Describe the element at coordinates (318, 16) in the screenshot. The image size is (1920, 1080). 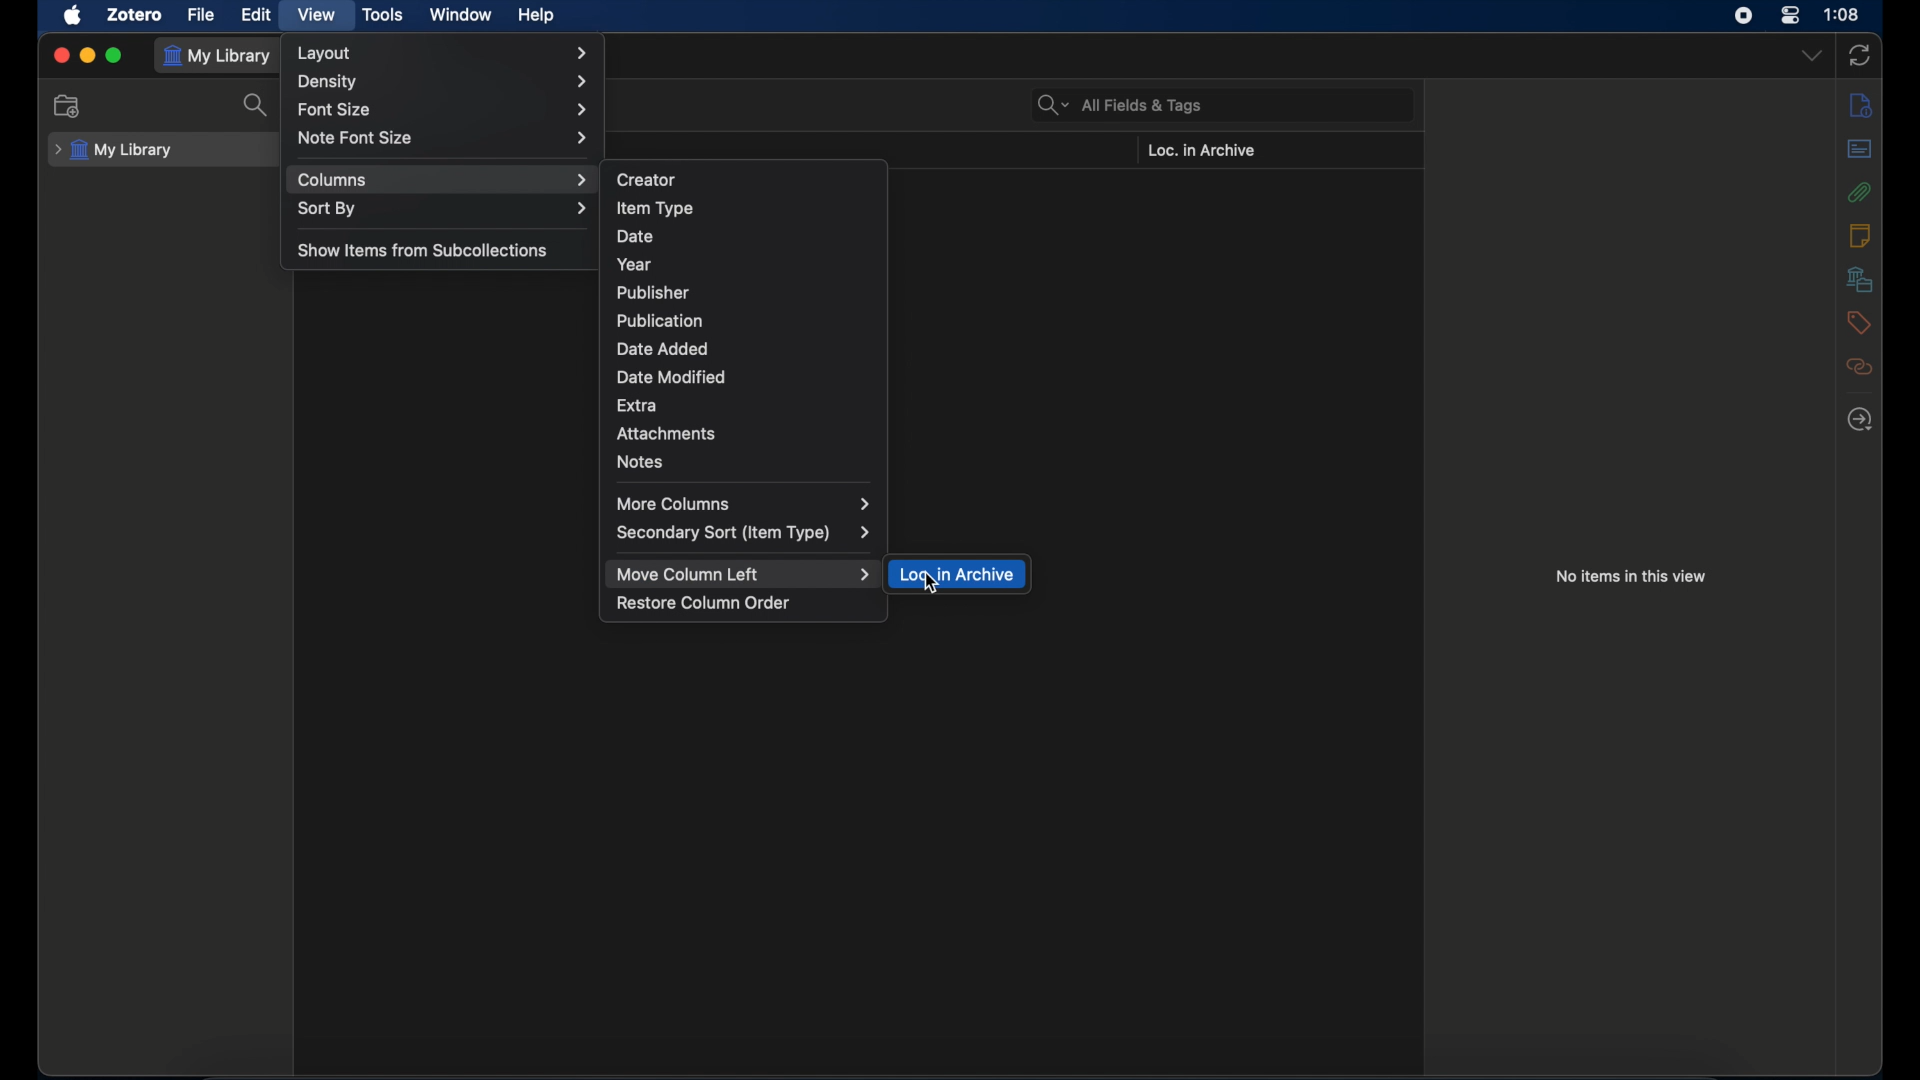
I see `view` at that location.